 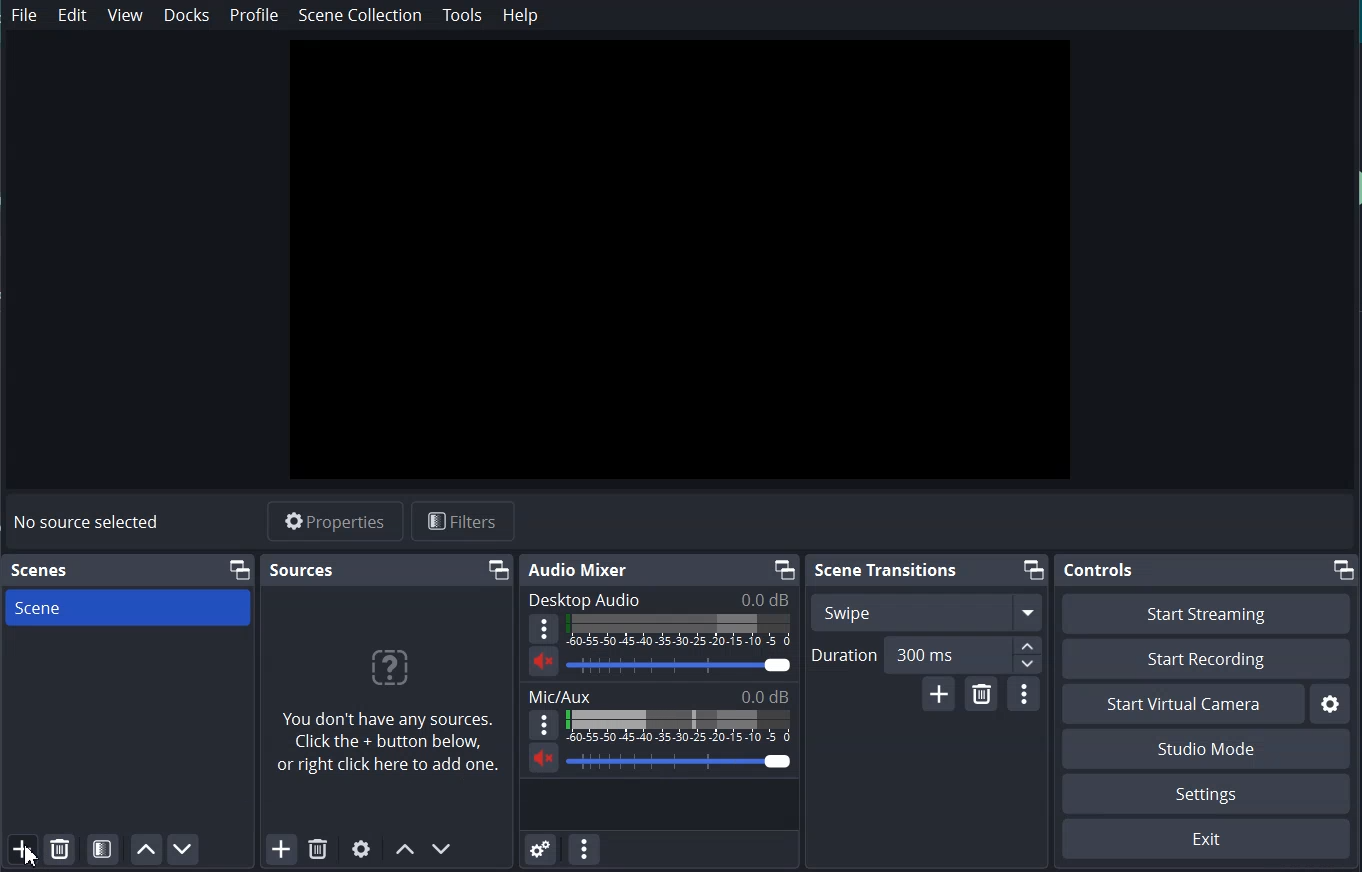 I want to click on Maximize, so click(x=499, y=570).